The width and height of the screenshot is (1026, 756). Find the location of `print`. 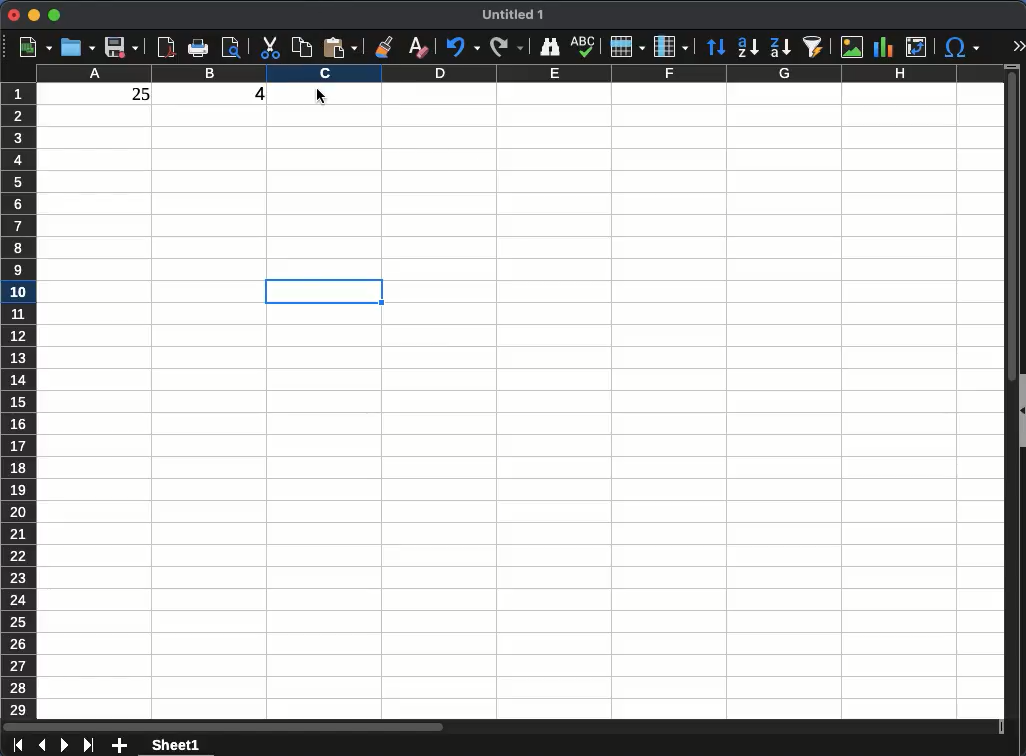

print is located at coordinates (199, 48).